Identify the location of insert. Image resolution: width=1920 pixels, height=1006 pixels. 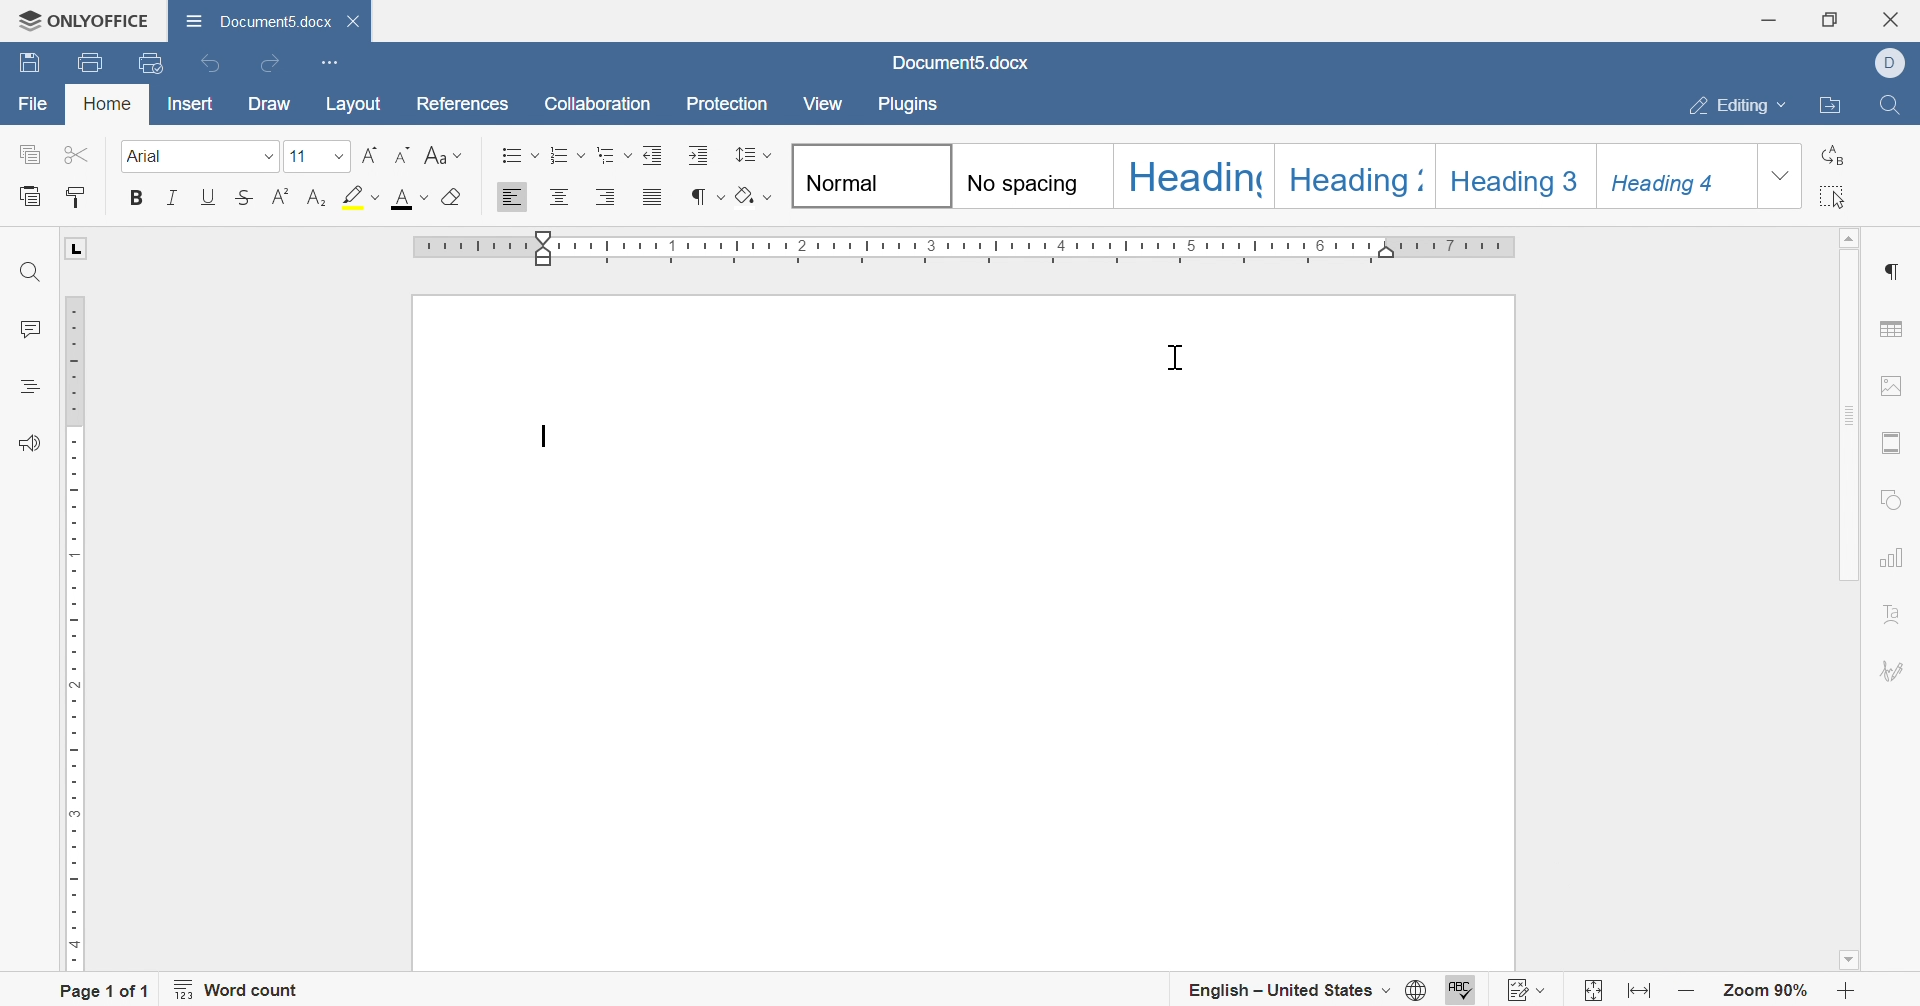
(190, 104).